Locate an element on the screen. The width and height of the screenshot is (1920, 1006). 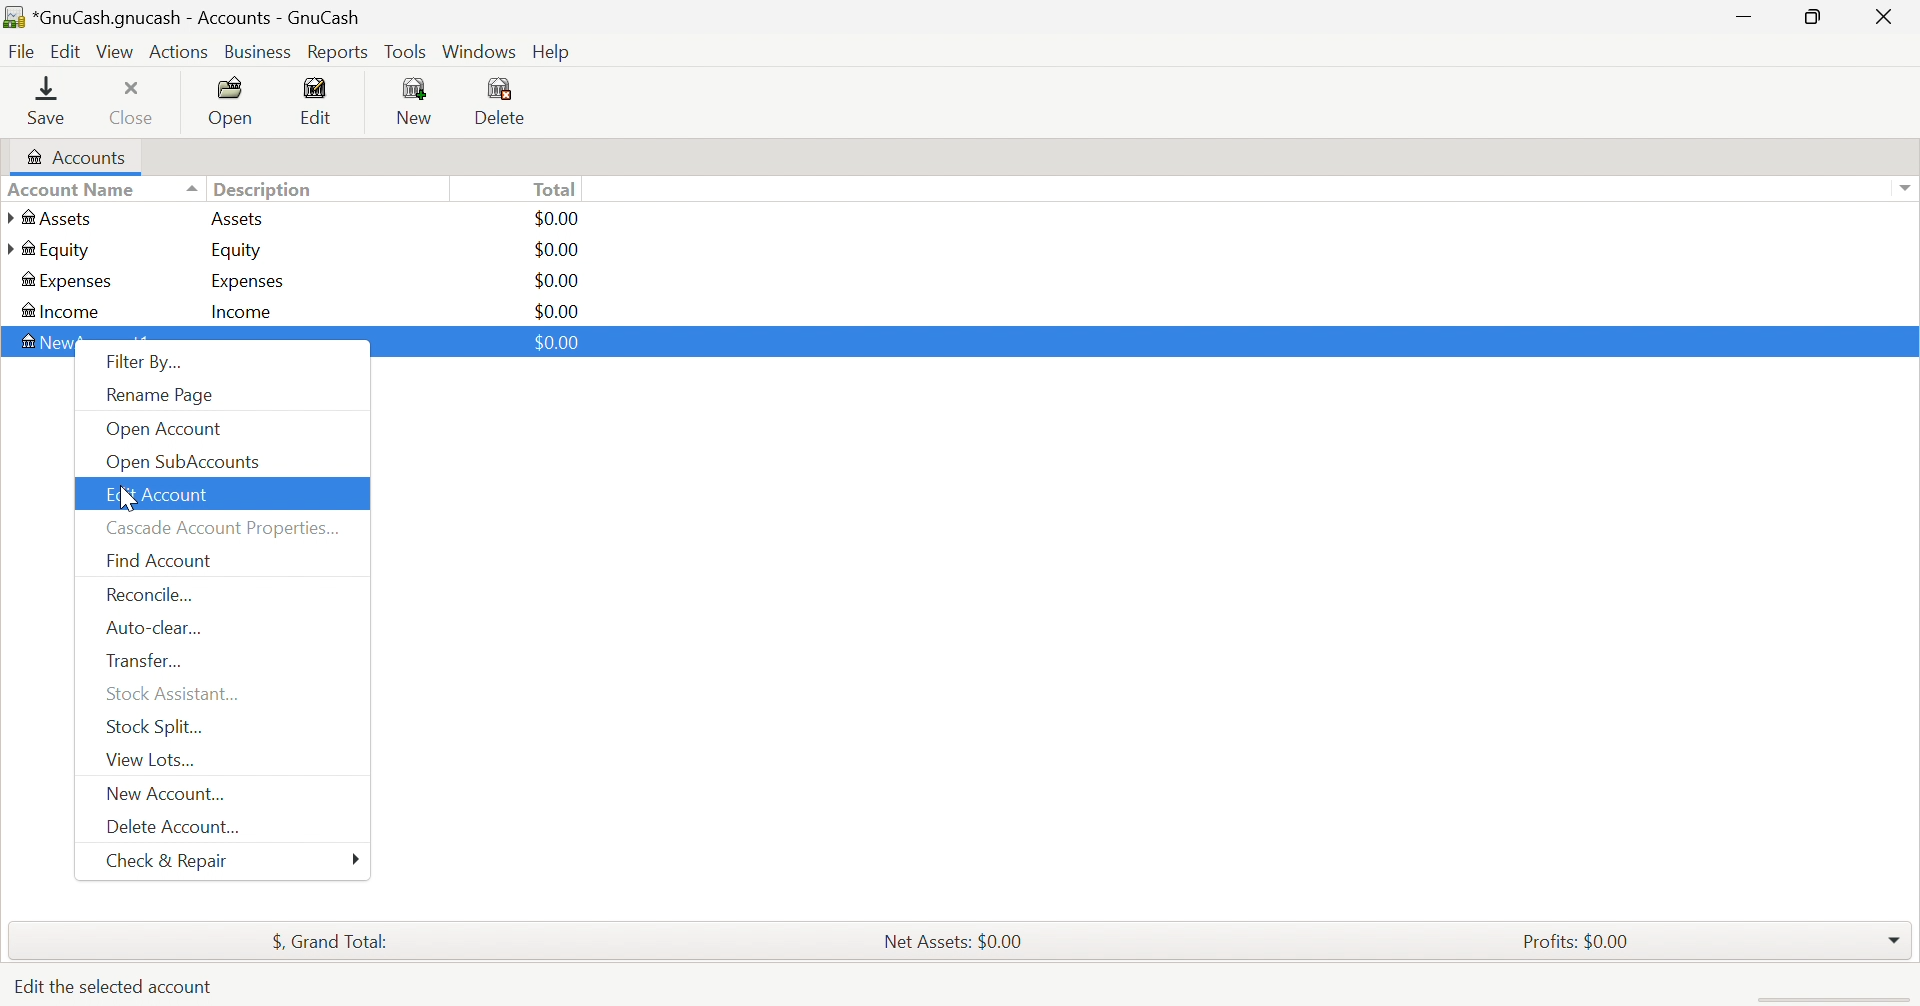
Total is located at coordinates (556, 188).